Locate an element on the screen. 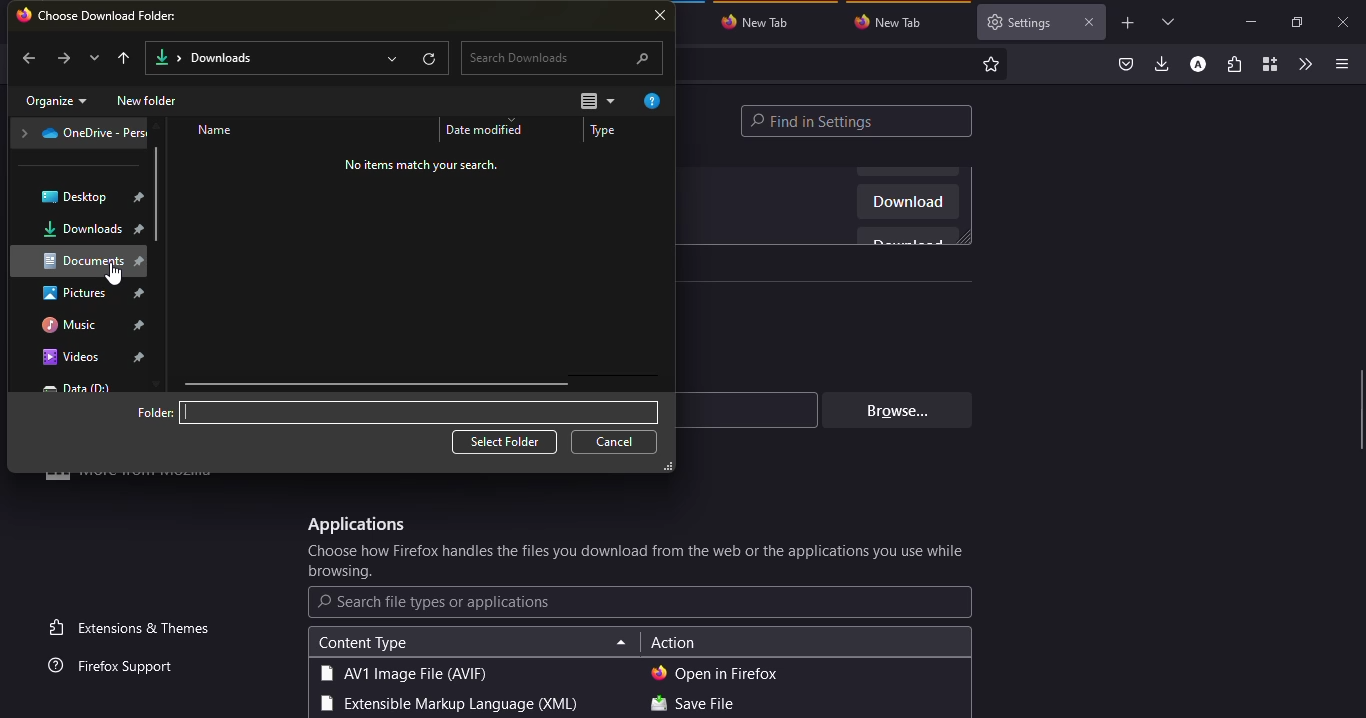  pin is located at coordinates (142, 263).